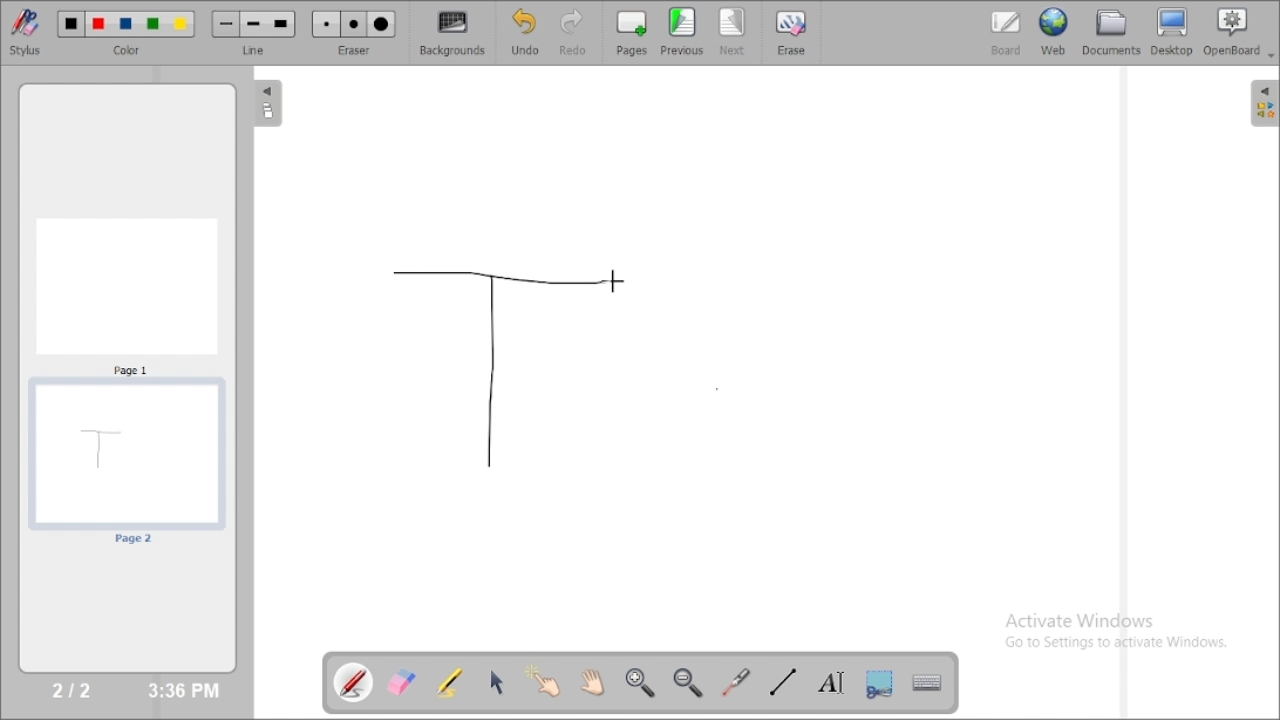 This screenshot has width=1280, height=720. What do you see at coordinates (1173, 32) in the screenshot?
I see `desktop` at bounding box center [1173, 32].